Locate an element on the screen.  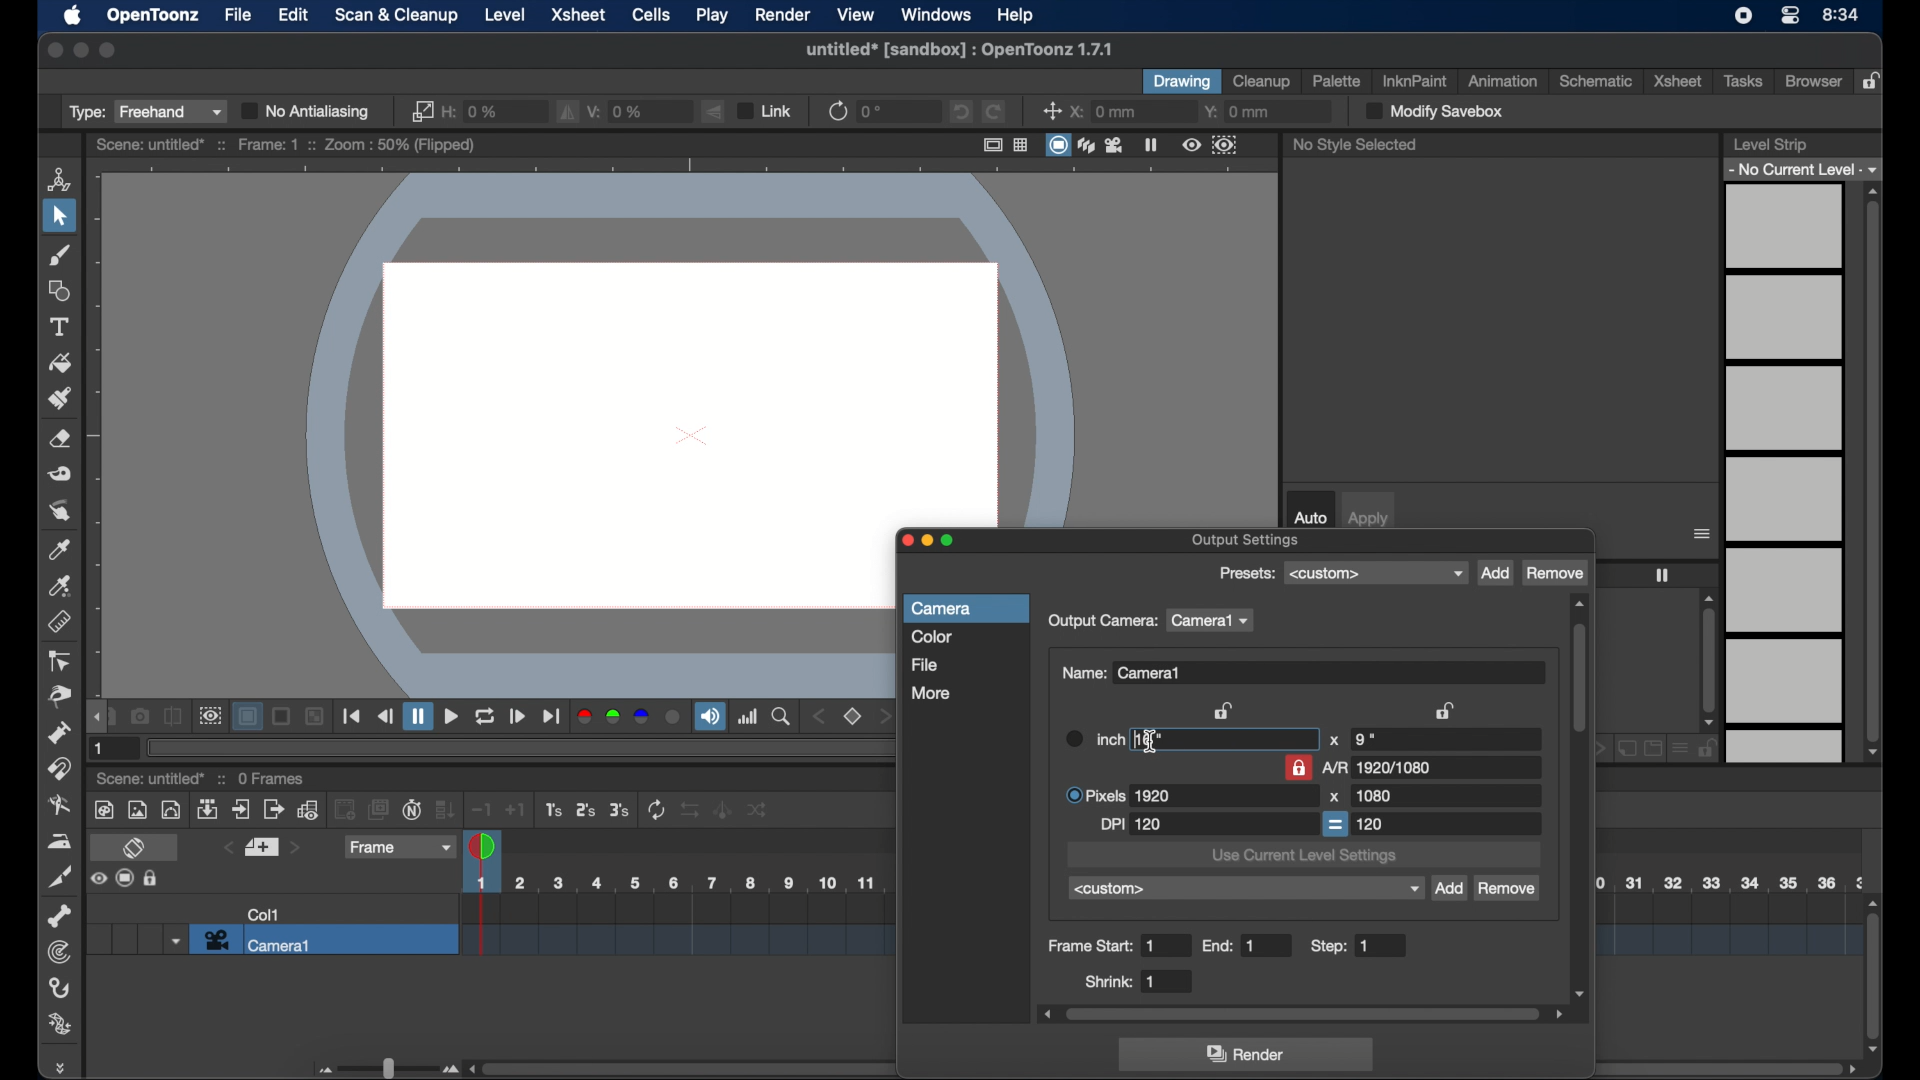
undo is located at coordinates (959, 111).